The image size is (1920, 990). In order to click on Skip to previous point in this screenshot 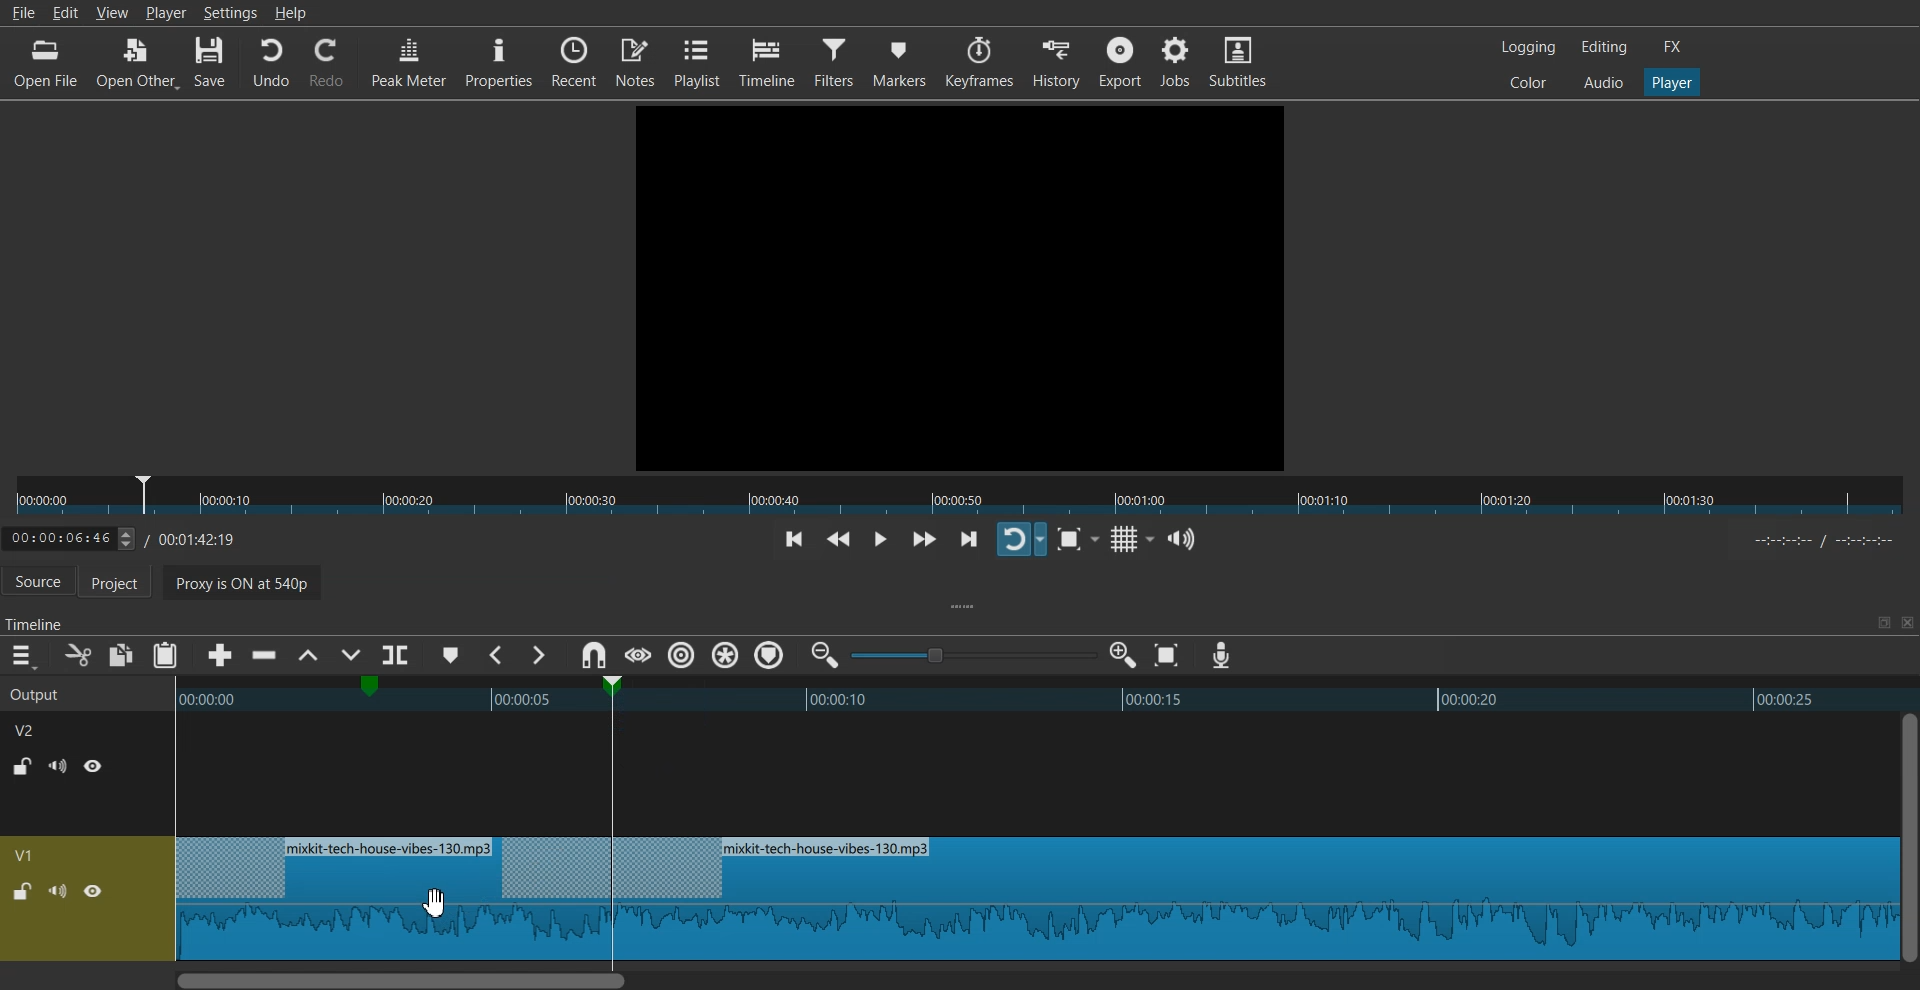, I will do `click(794, 541)`.